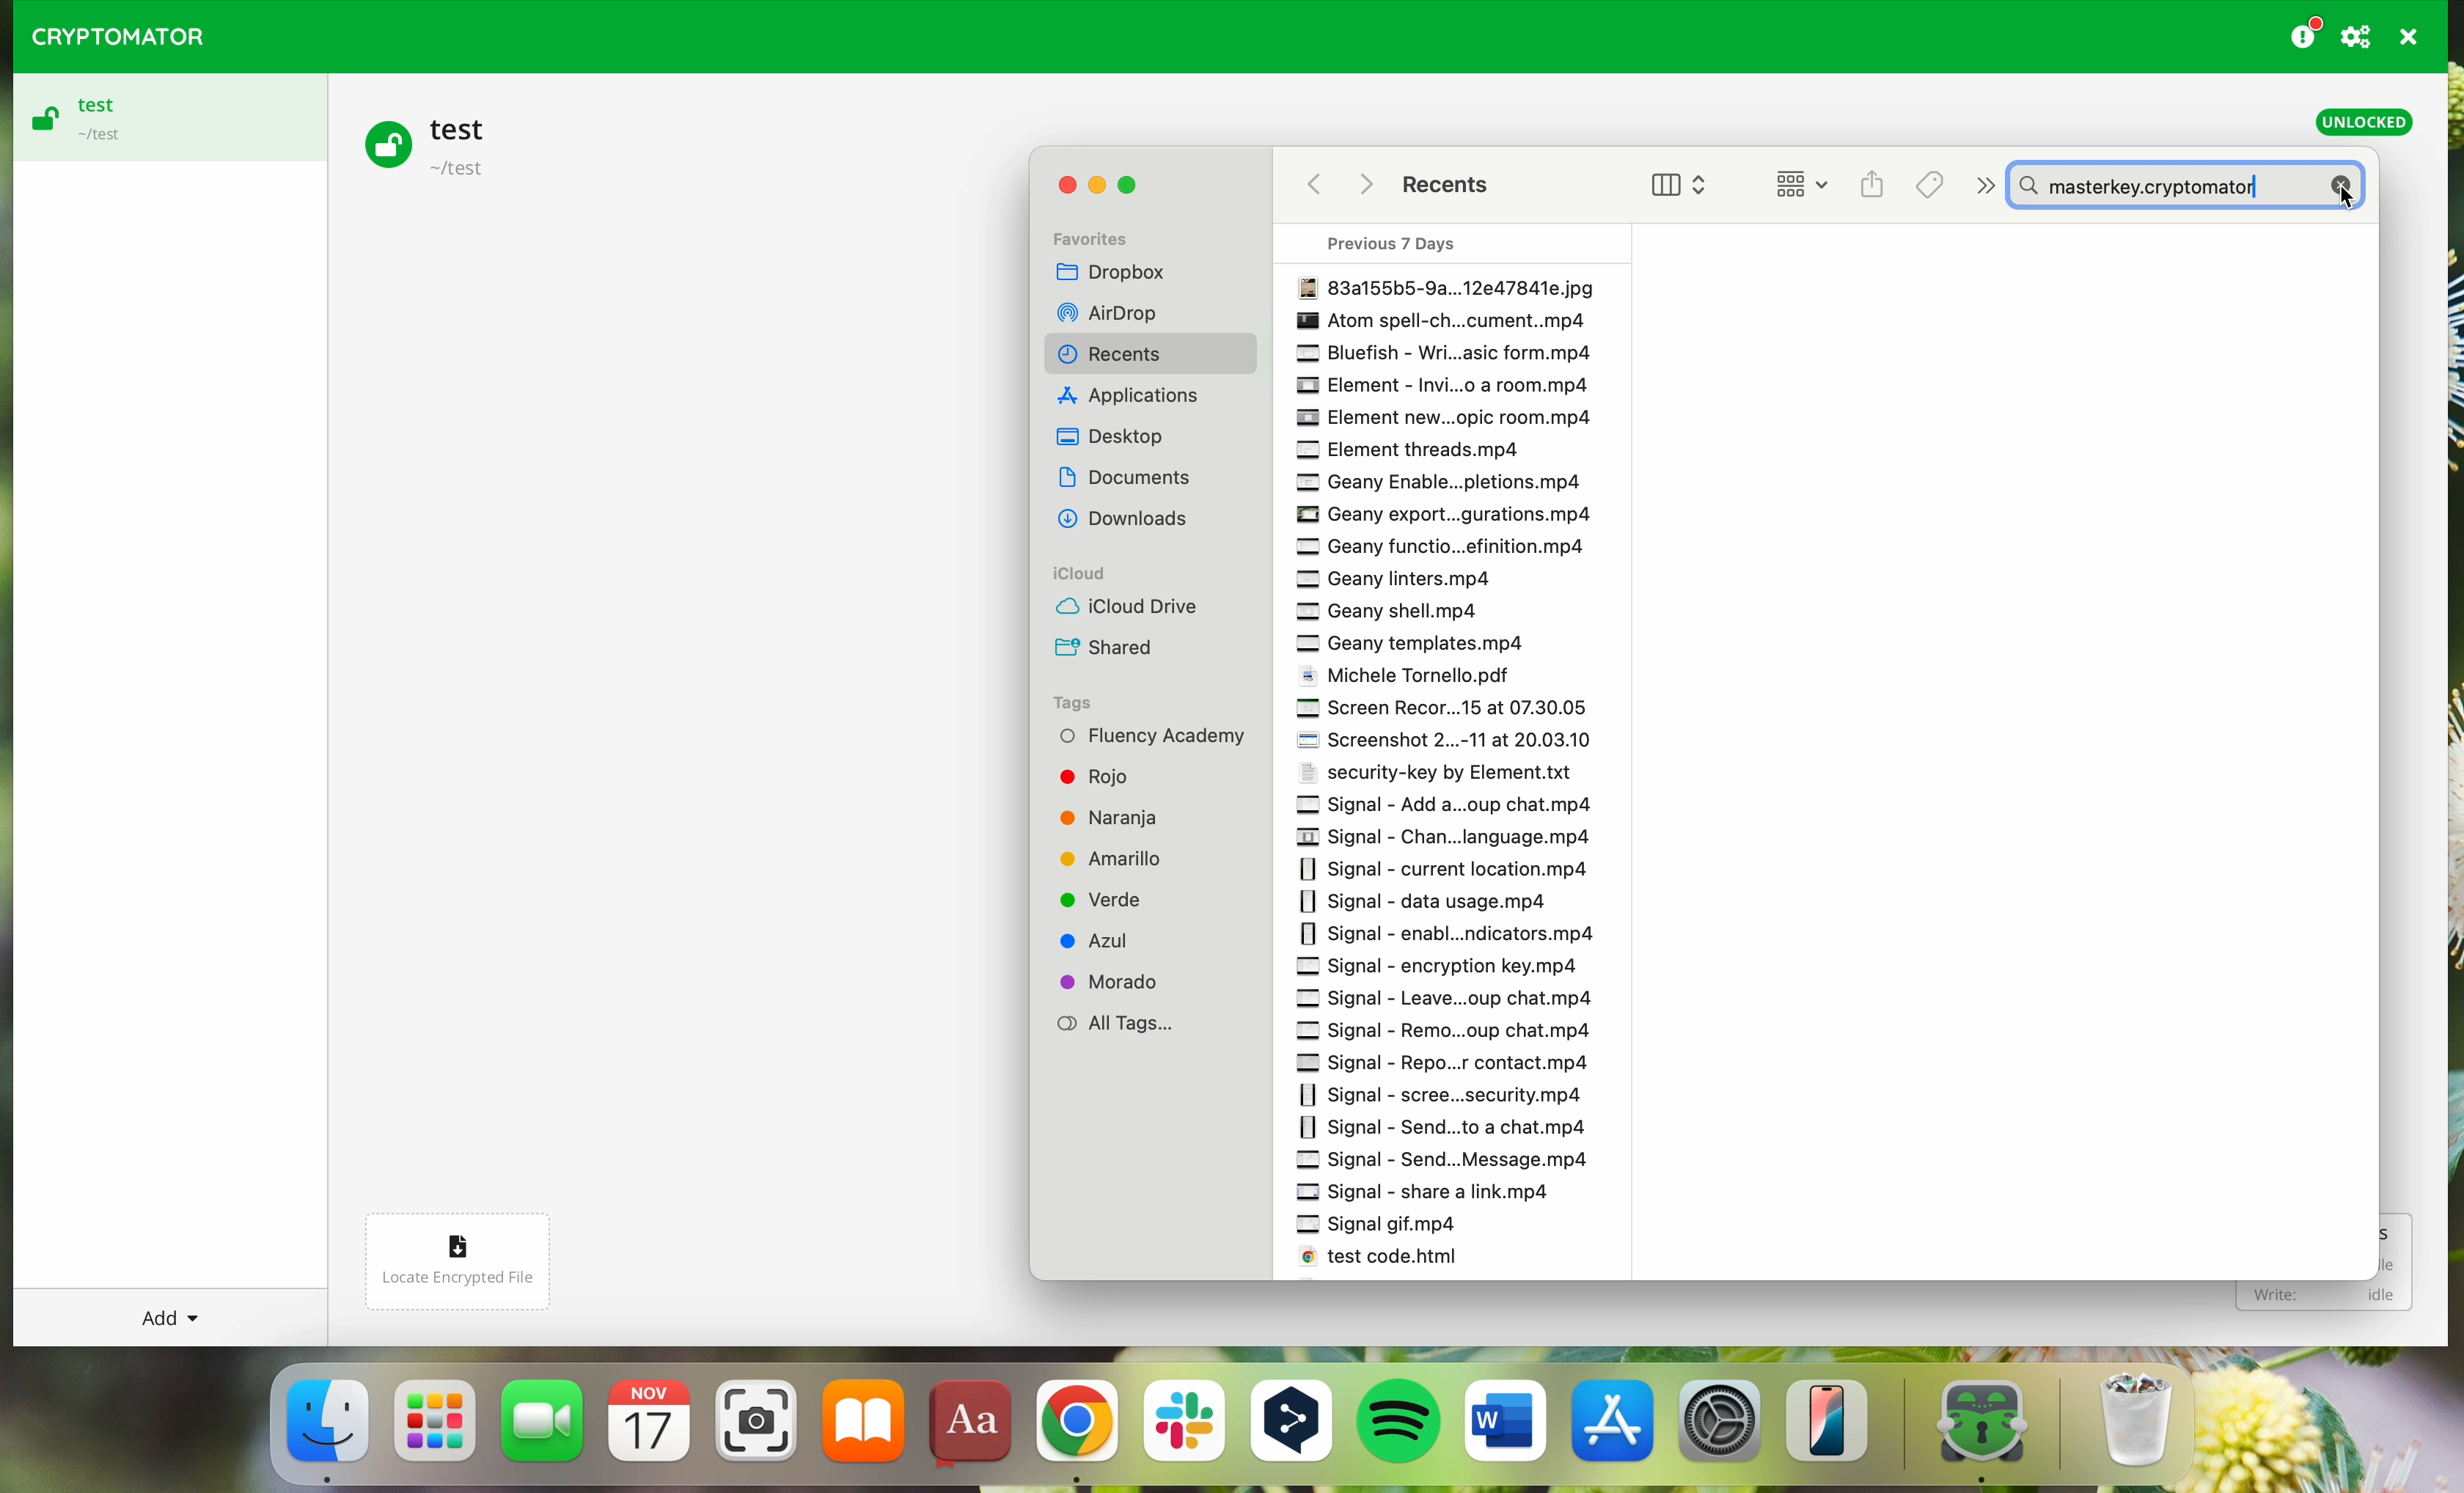  I want to click on Slack, so click(1183, 1429).